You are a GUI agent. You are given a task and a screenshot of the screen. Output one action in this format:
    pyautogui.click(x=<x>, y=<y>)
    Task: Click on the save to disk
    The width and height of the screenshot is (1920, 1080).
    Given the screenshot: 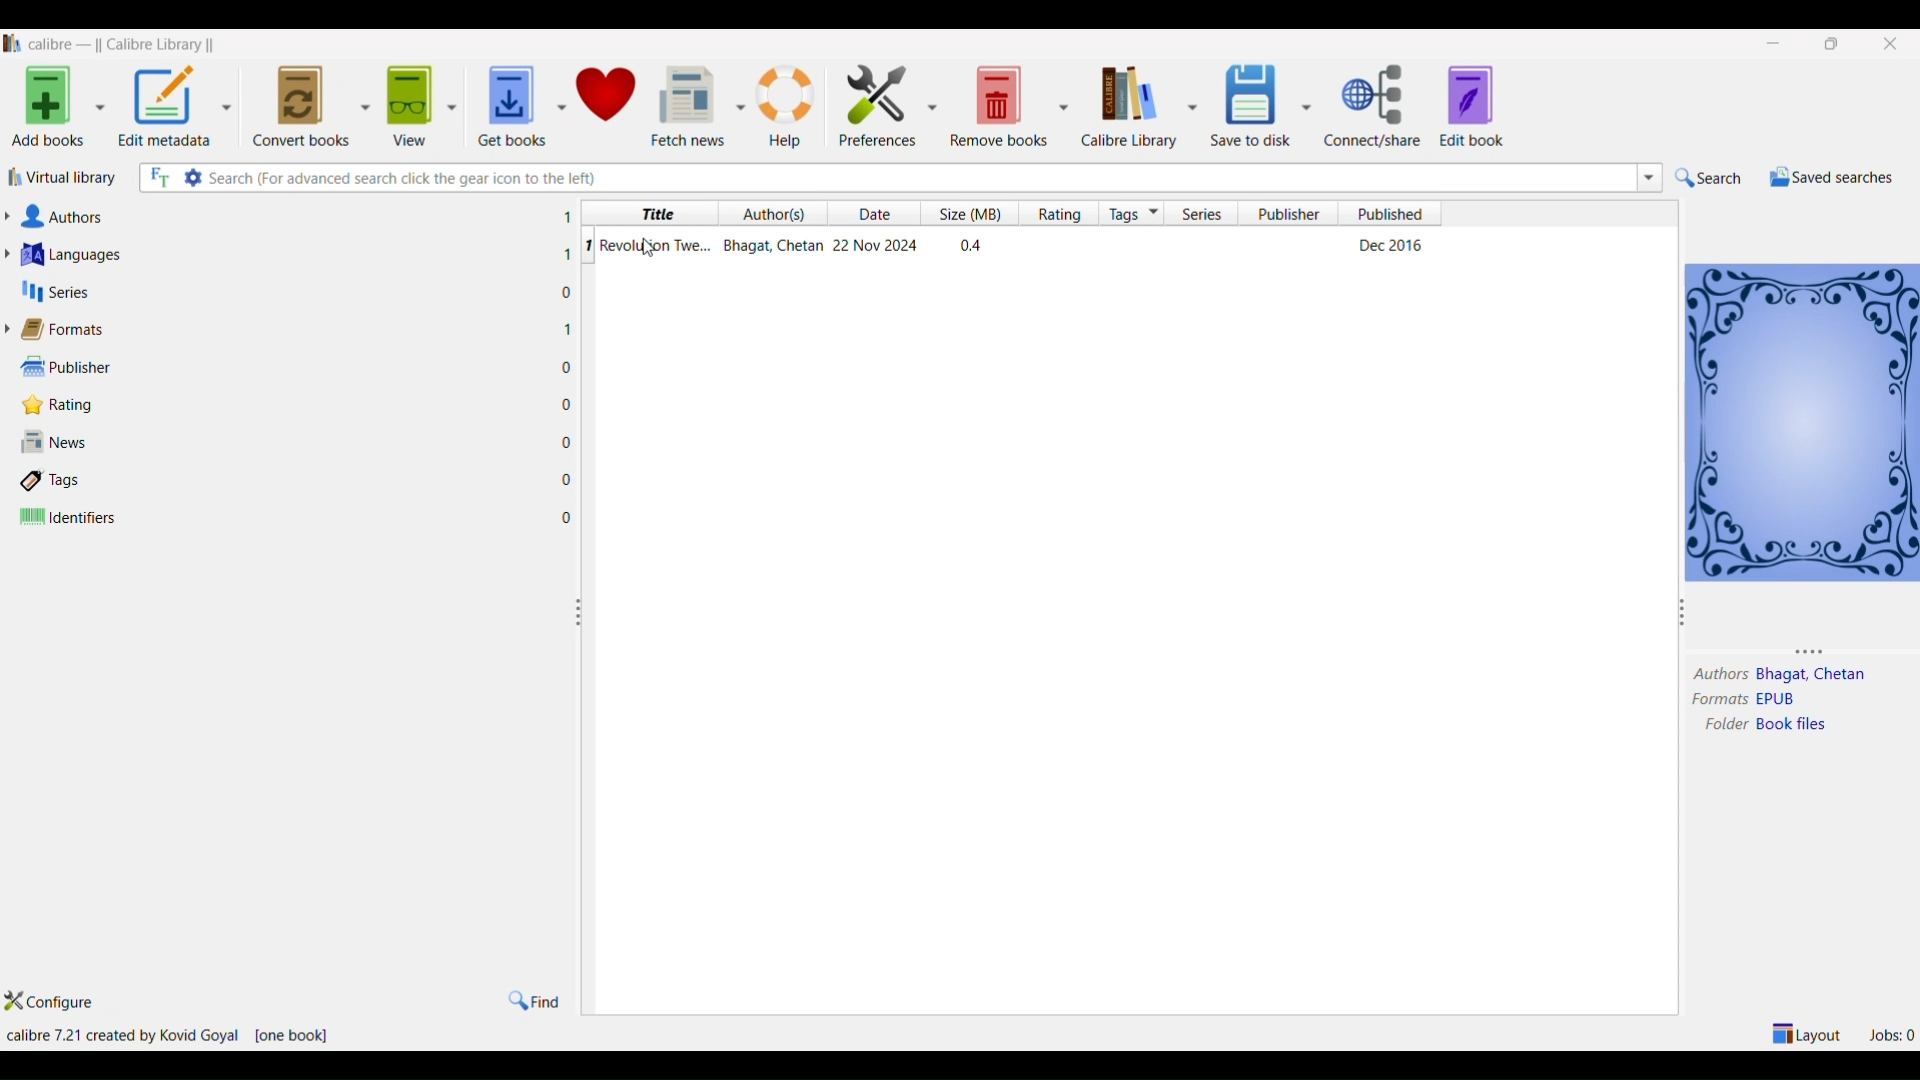 What is the action you would take?
    pyautogui.click(x=1247, y=100)
    